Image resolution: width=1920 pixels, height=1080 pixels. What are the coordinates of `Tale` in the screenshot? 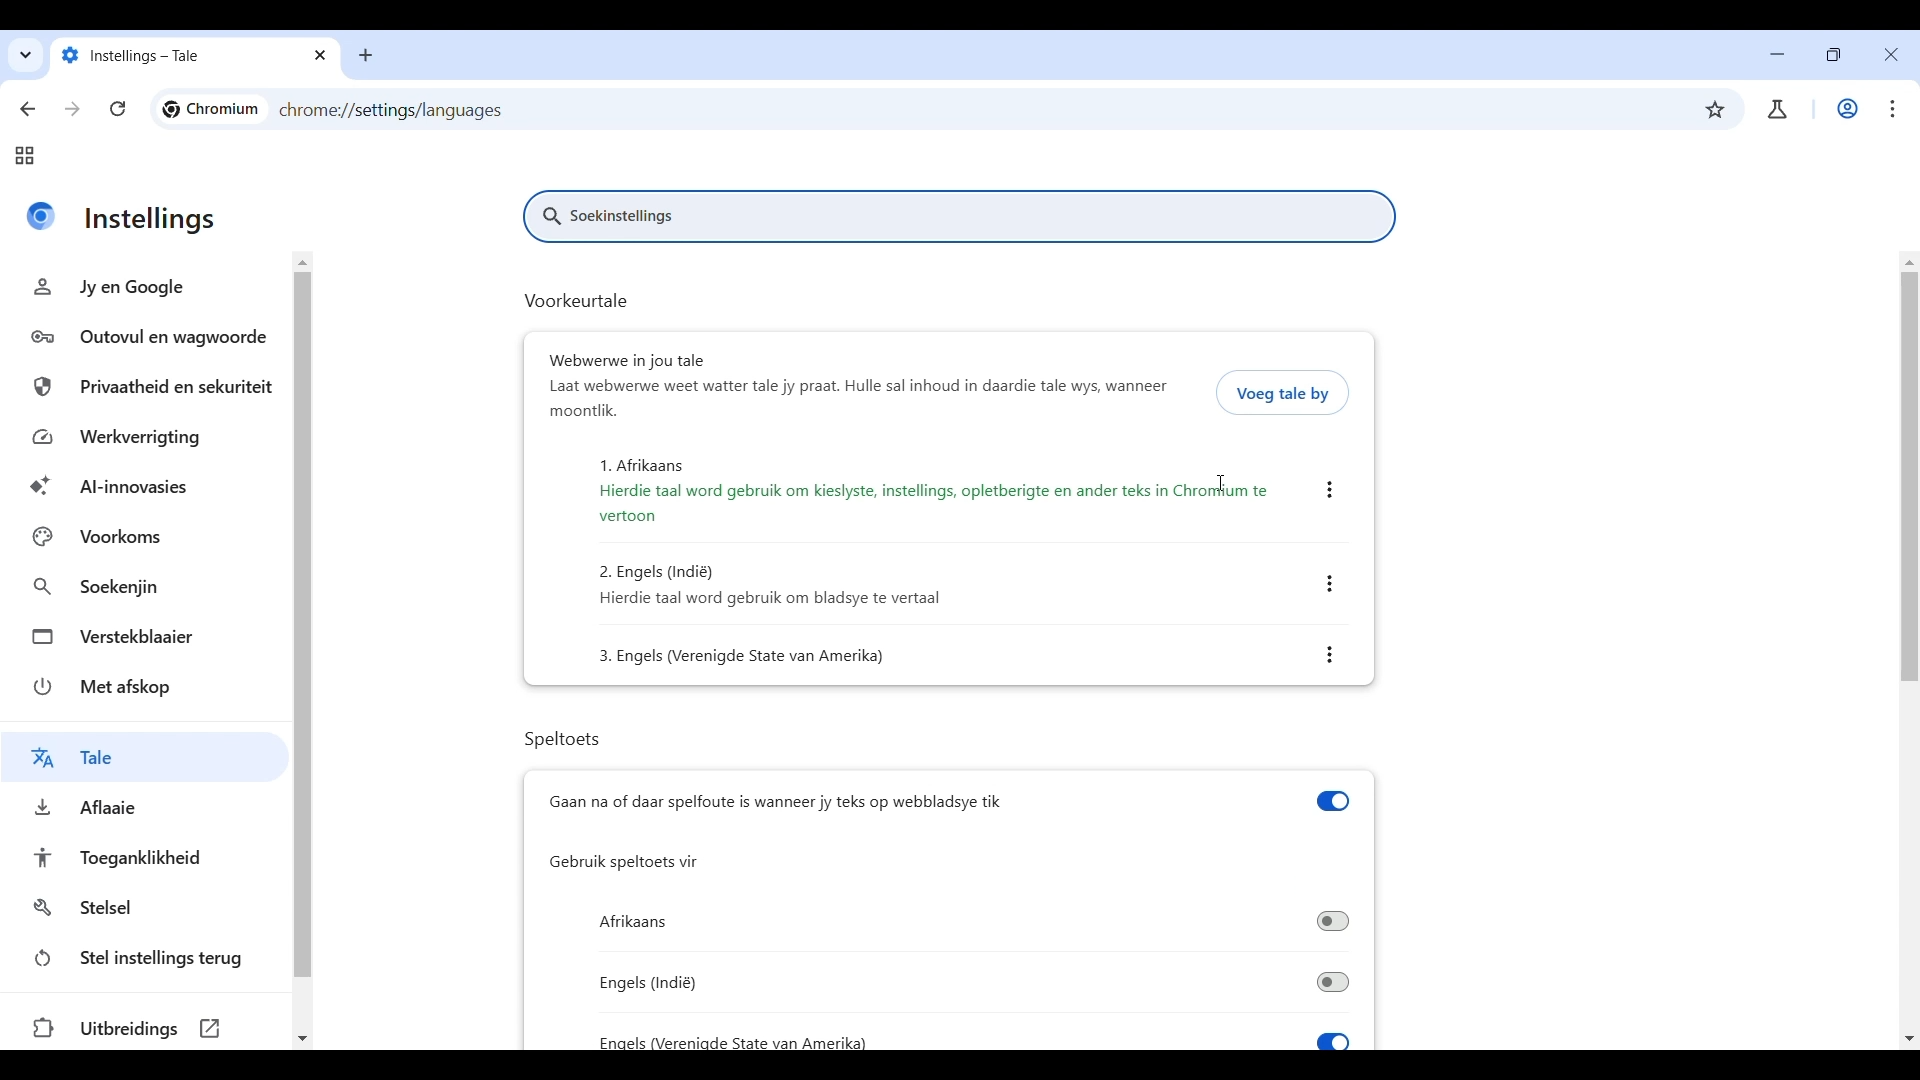 It's located at (110, 758).